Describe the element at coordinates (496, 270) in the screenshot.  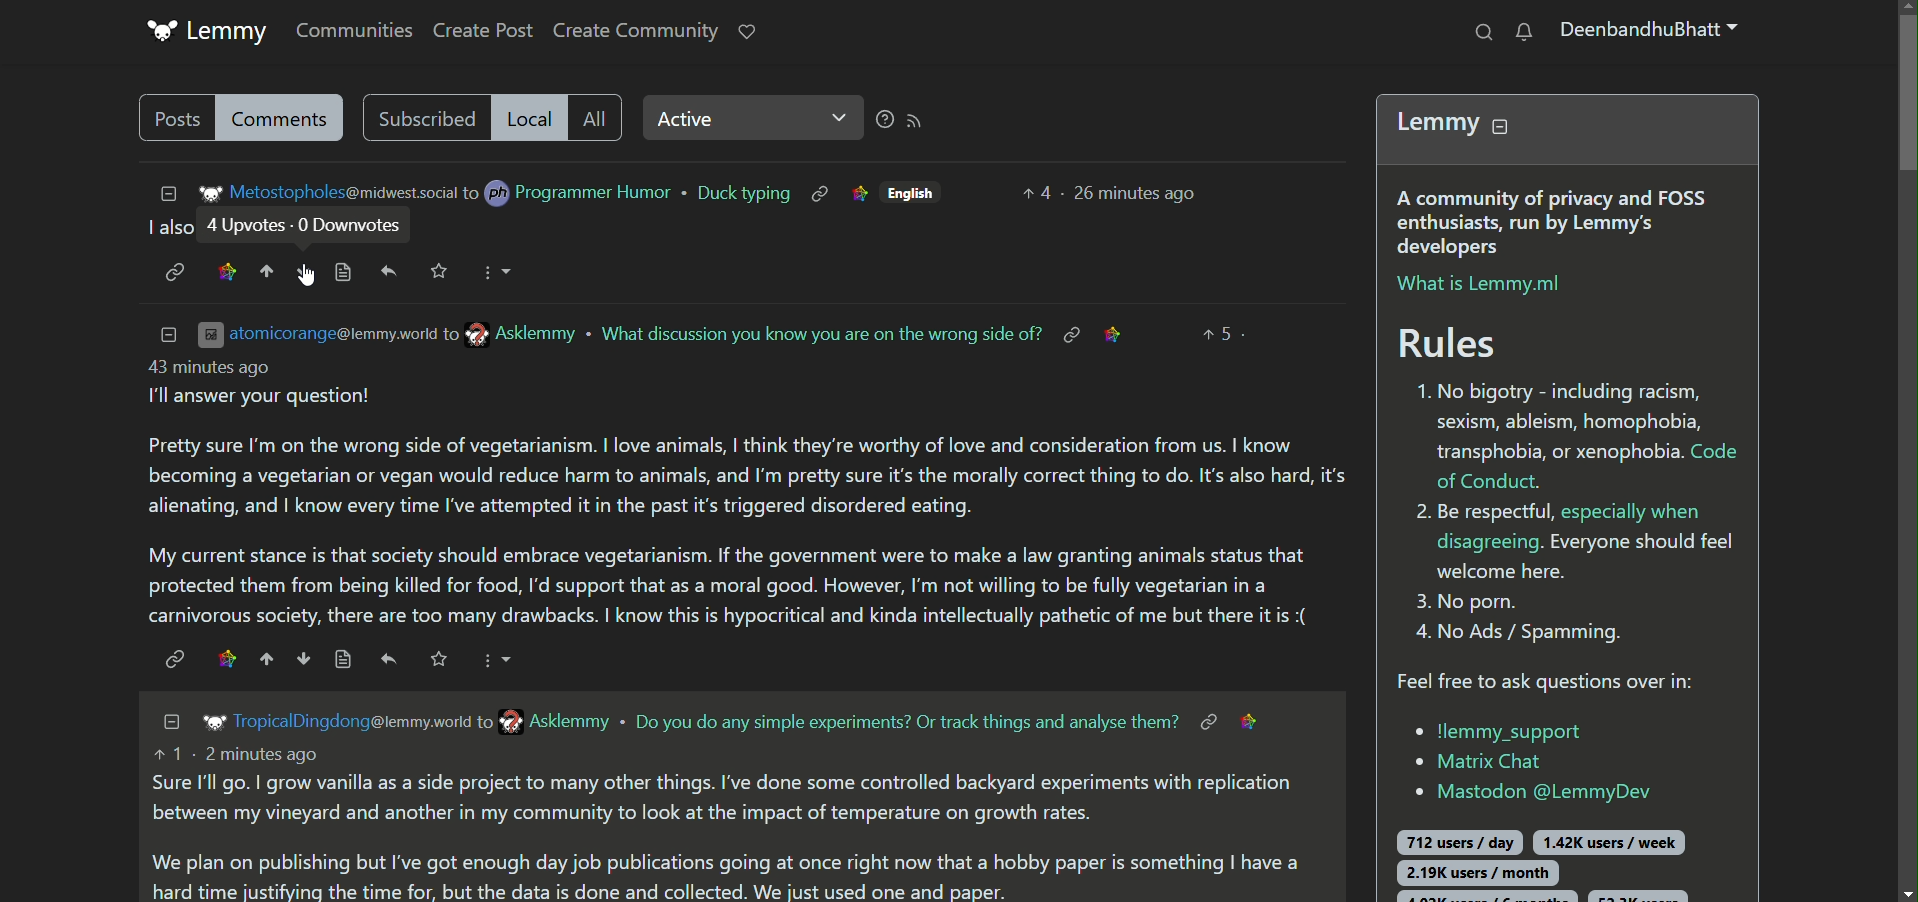
I see `dropdown` at that location.